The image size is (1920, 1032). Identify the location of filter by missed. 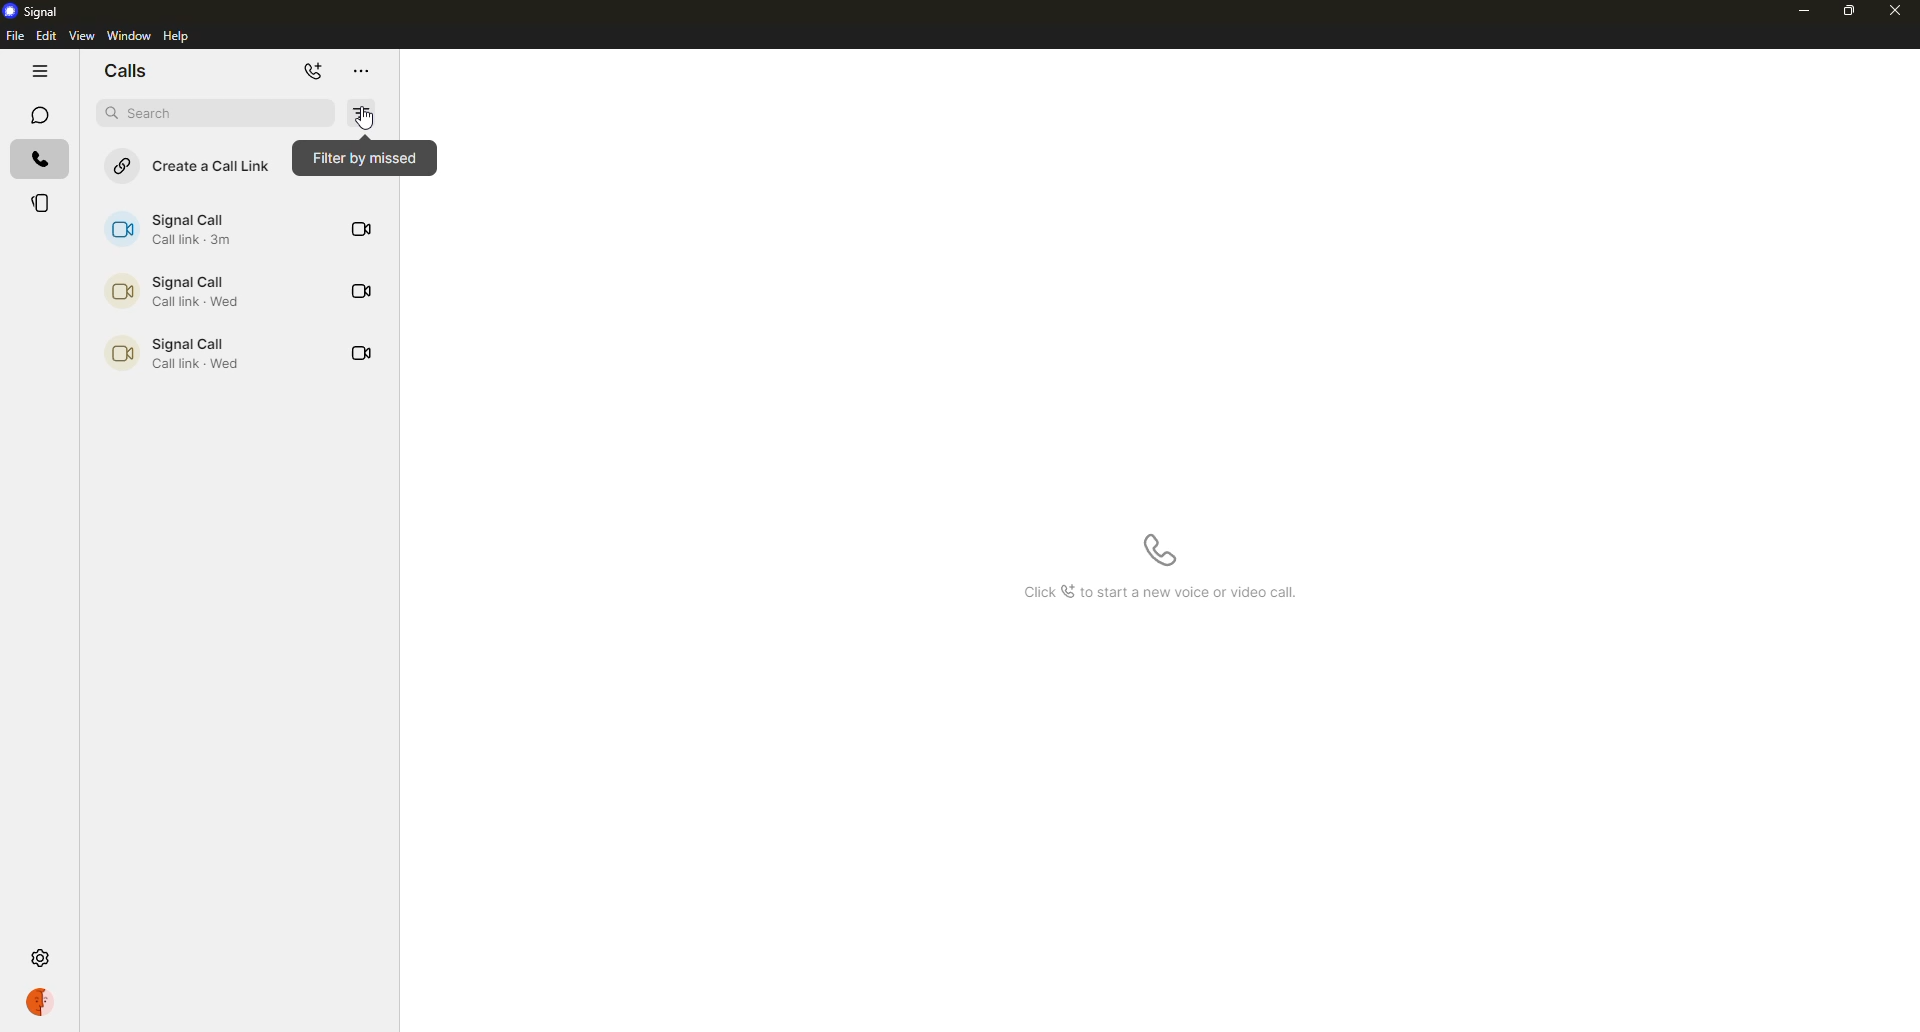
(367, 117).